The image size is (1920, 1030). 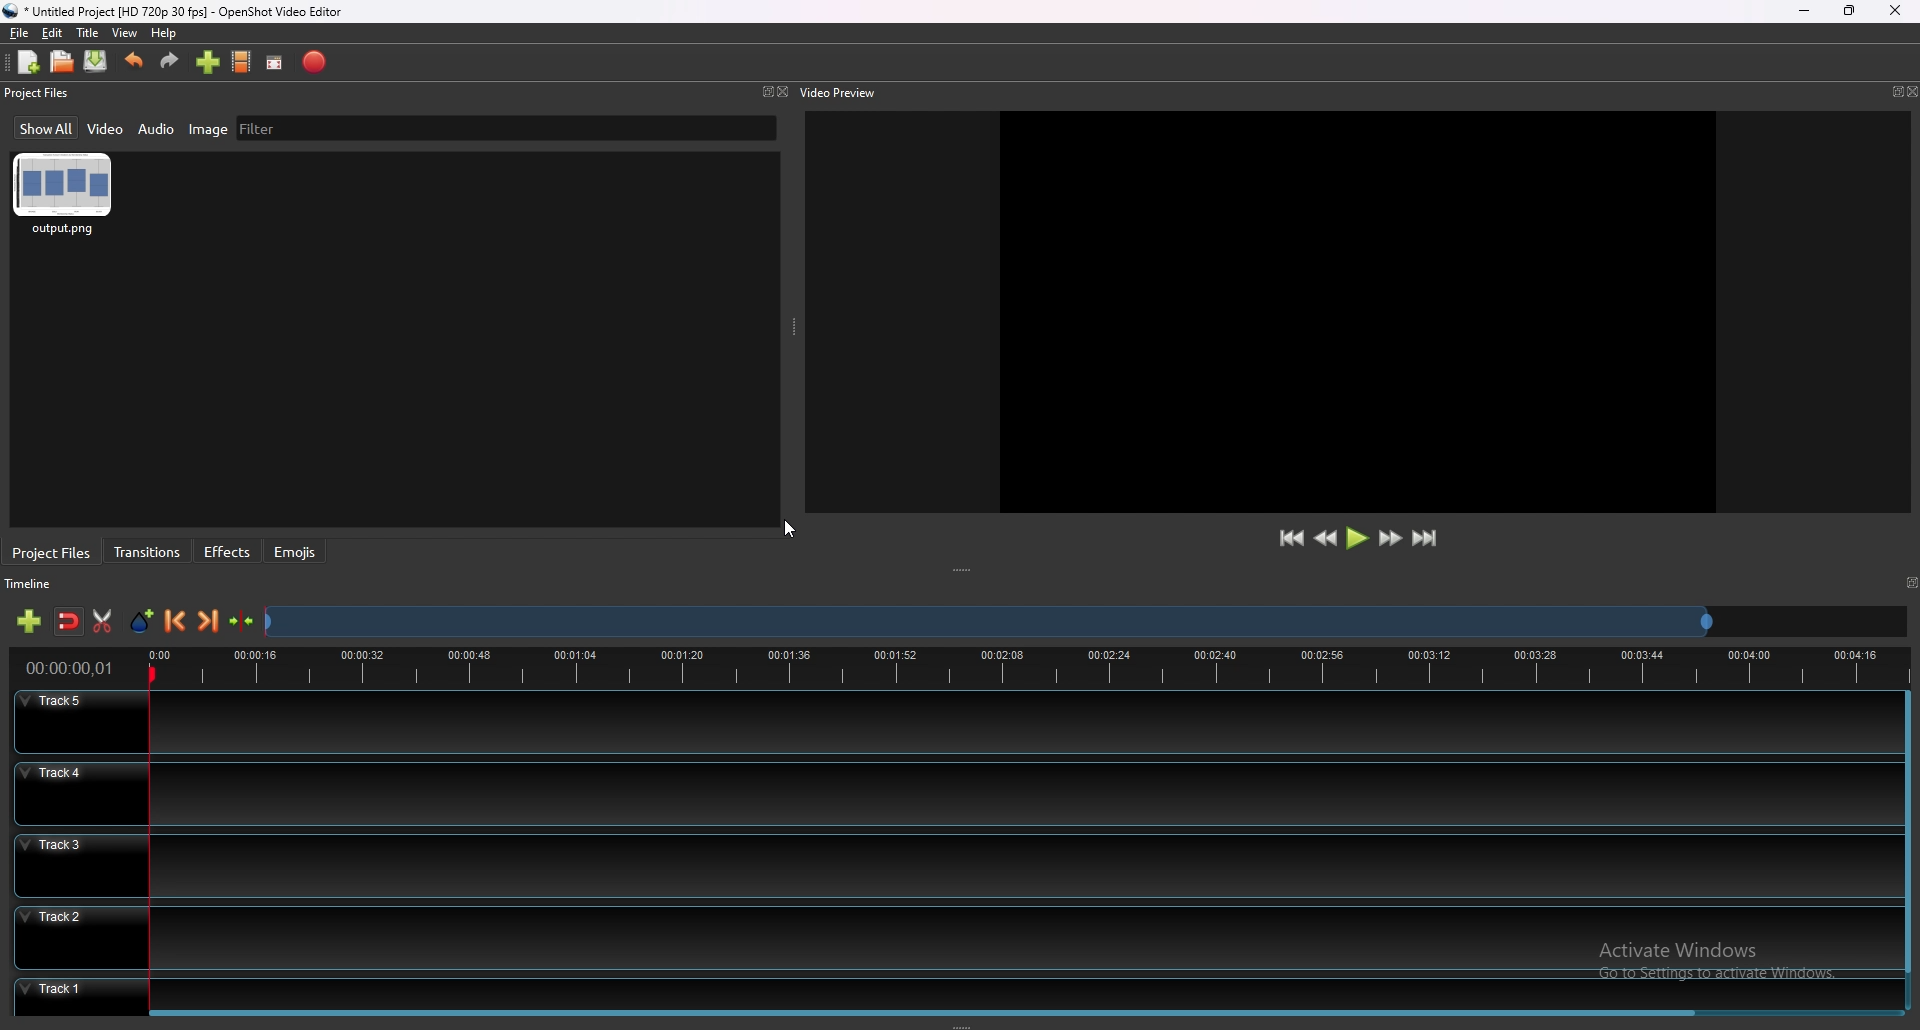 I want to click on fast forward, so click(x=1390, y=538).